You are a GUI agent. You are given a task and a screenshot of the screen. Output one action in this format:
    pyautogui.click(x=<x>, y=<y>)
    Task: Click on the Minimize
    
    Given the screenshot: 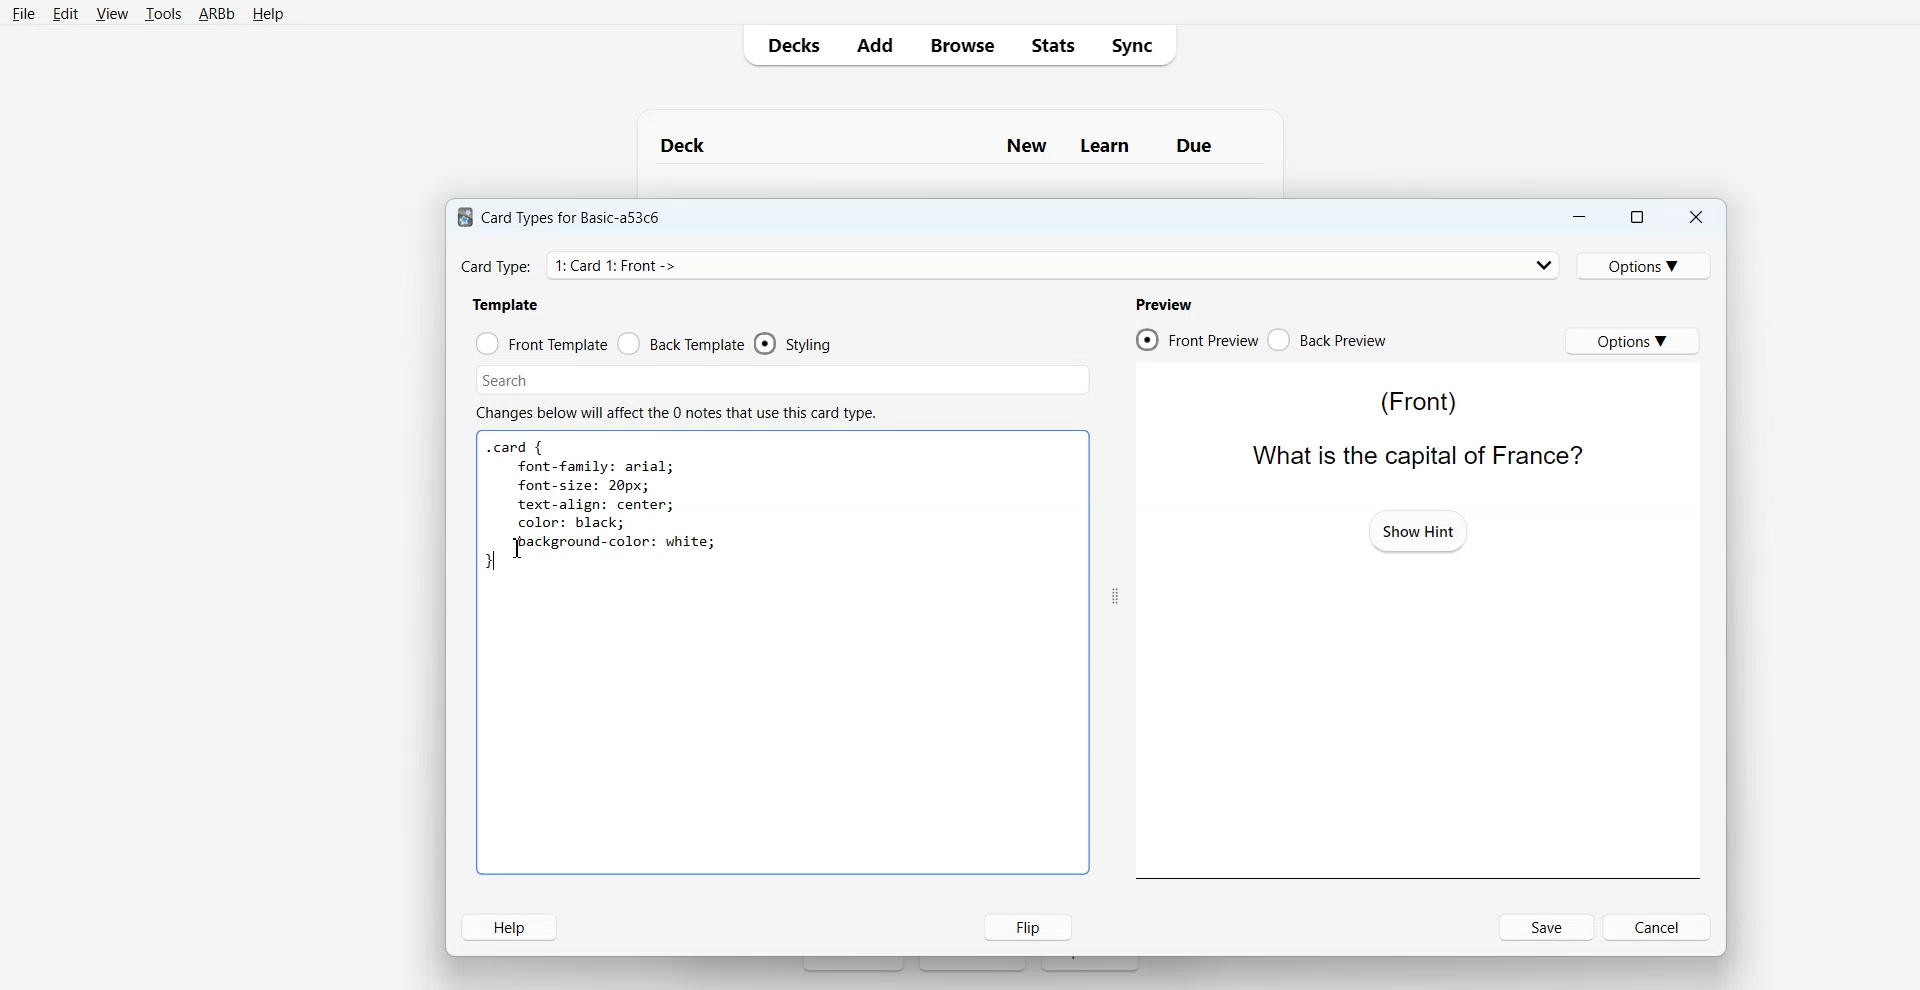 What is the action you would take?
    pyautogui.click(x=1577, y=217)
    